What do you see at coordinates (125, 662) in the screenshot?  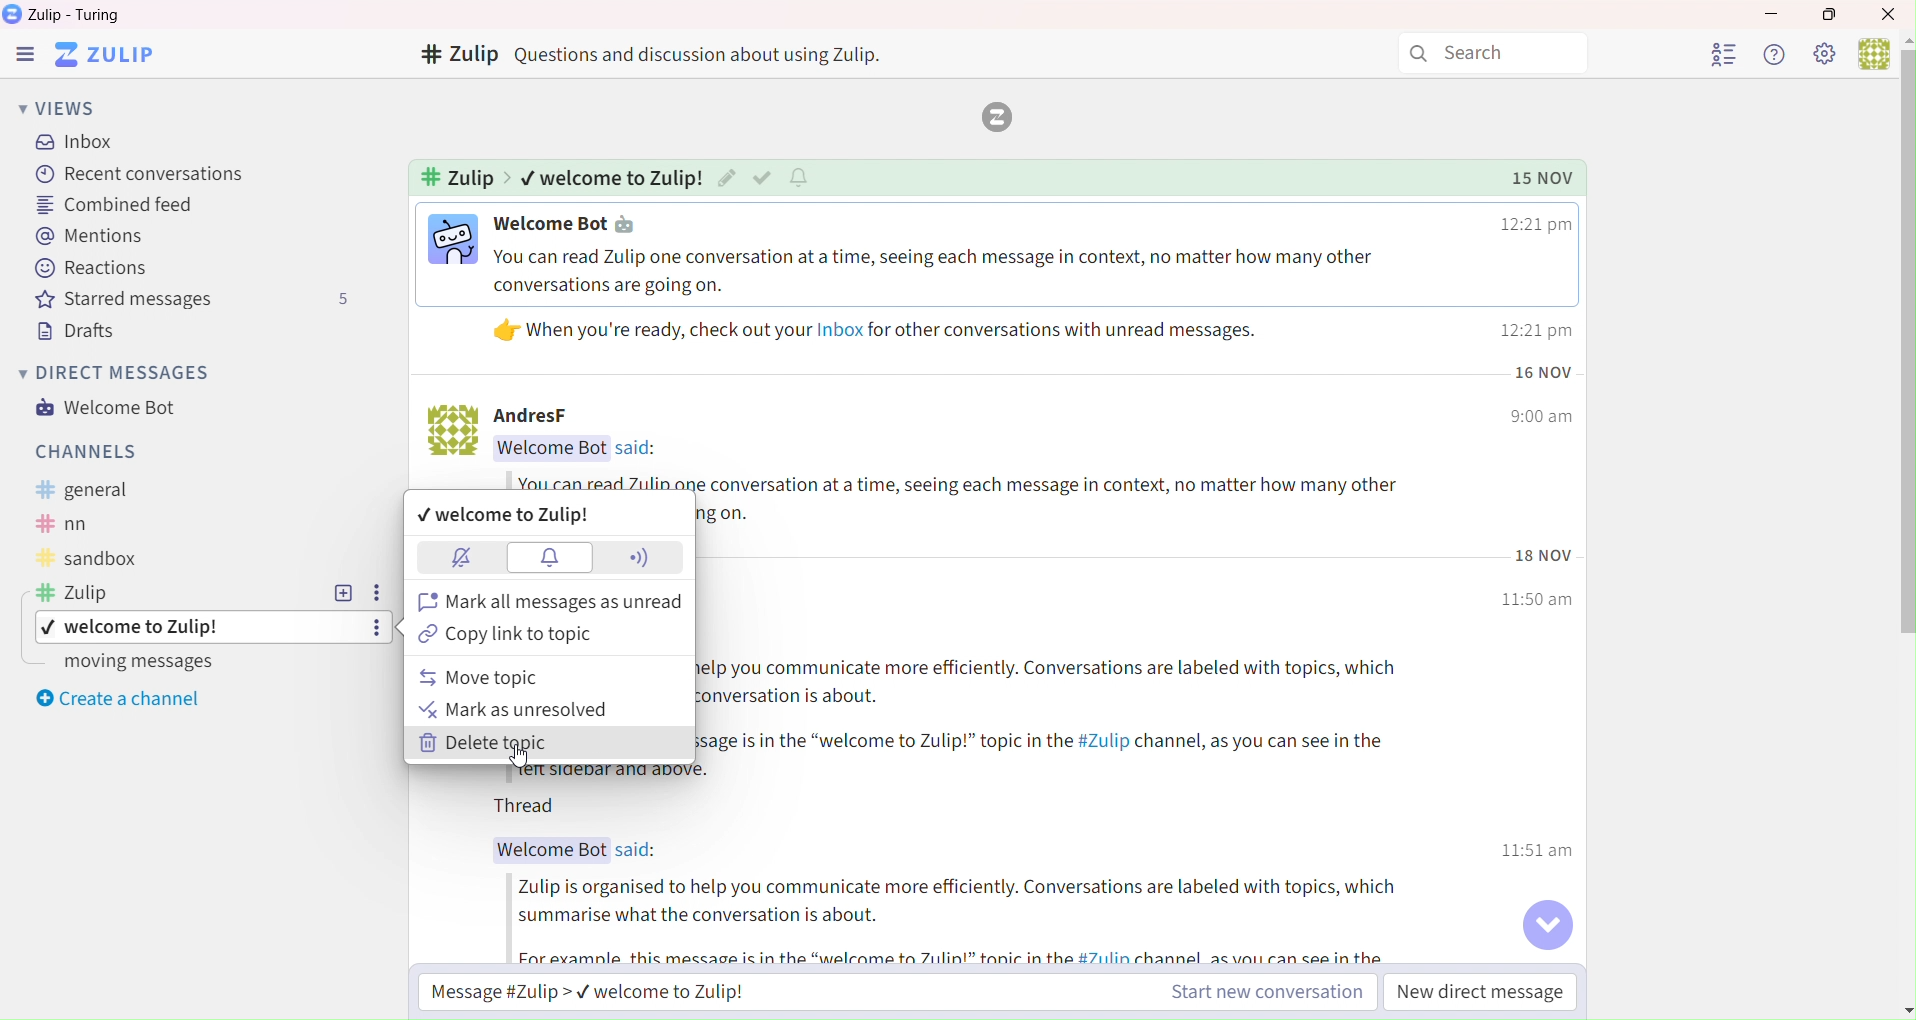 I see `Moving messages` at bounding box center [125, 662].